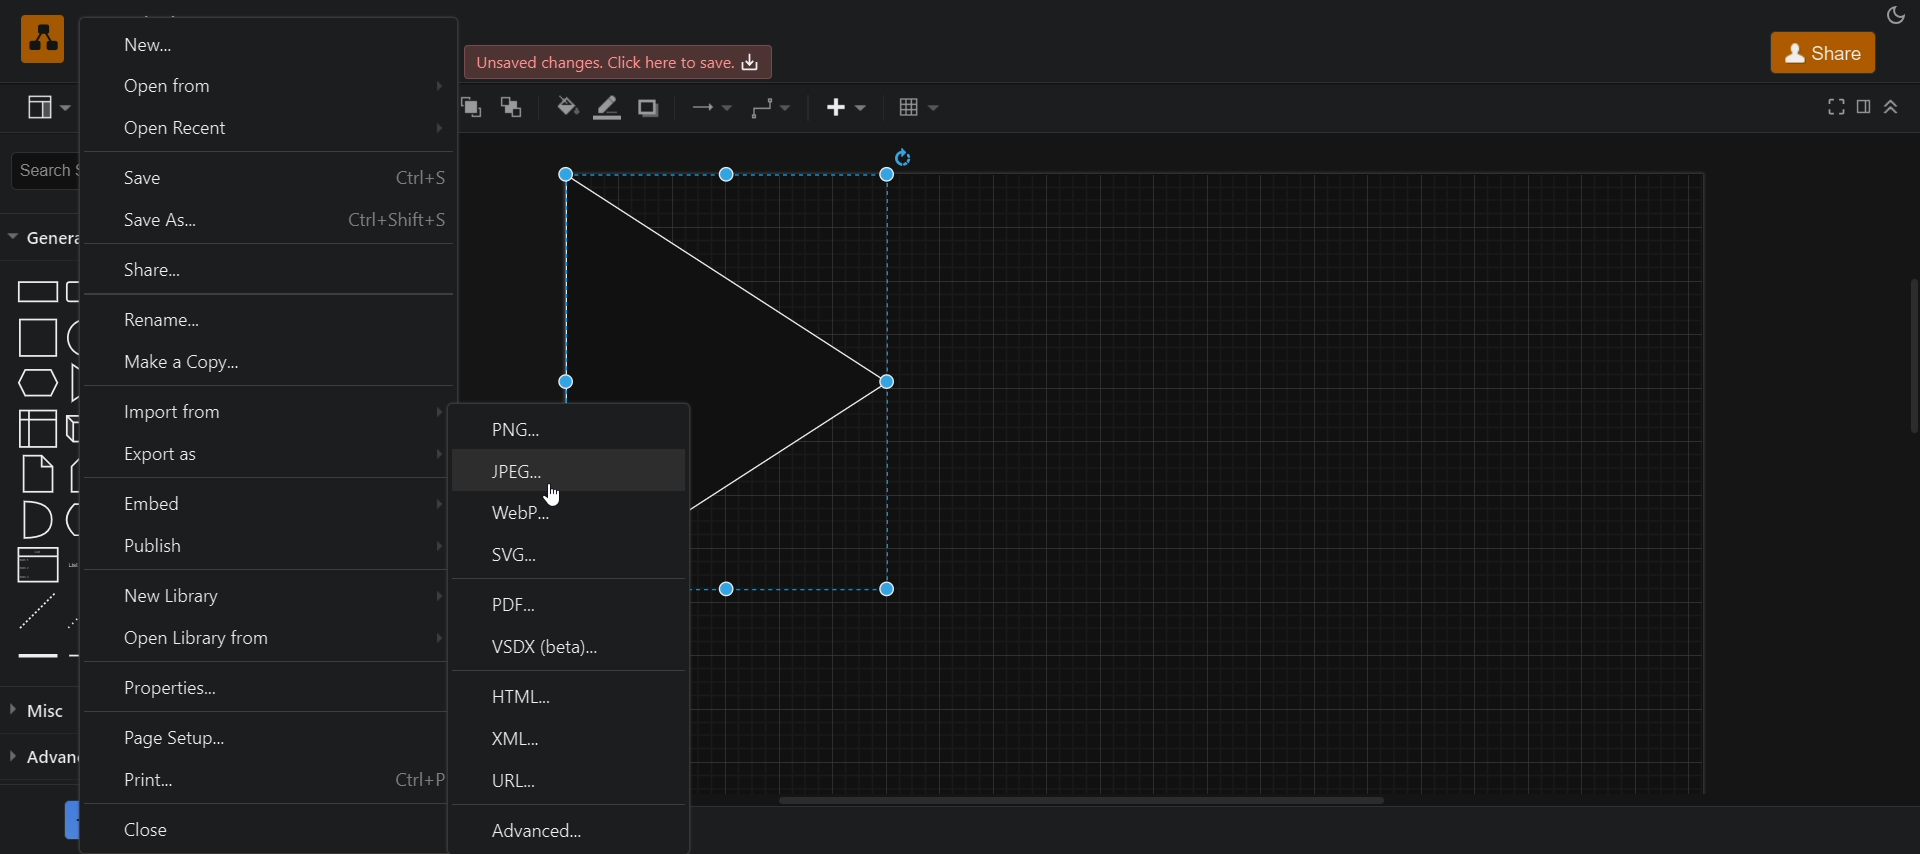 This screenshot has height=854, width=1920. Describe the element at coordinates (260, 458) in the screenshot. I see `export as` at that location.